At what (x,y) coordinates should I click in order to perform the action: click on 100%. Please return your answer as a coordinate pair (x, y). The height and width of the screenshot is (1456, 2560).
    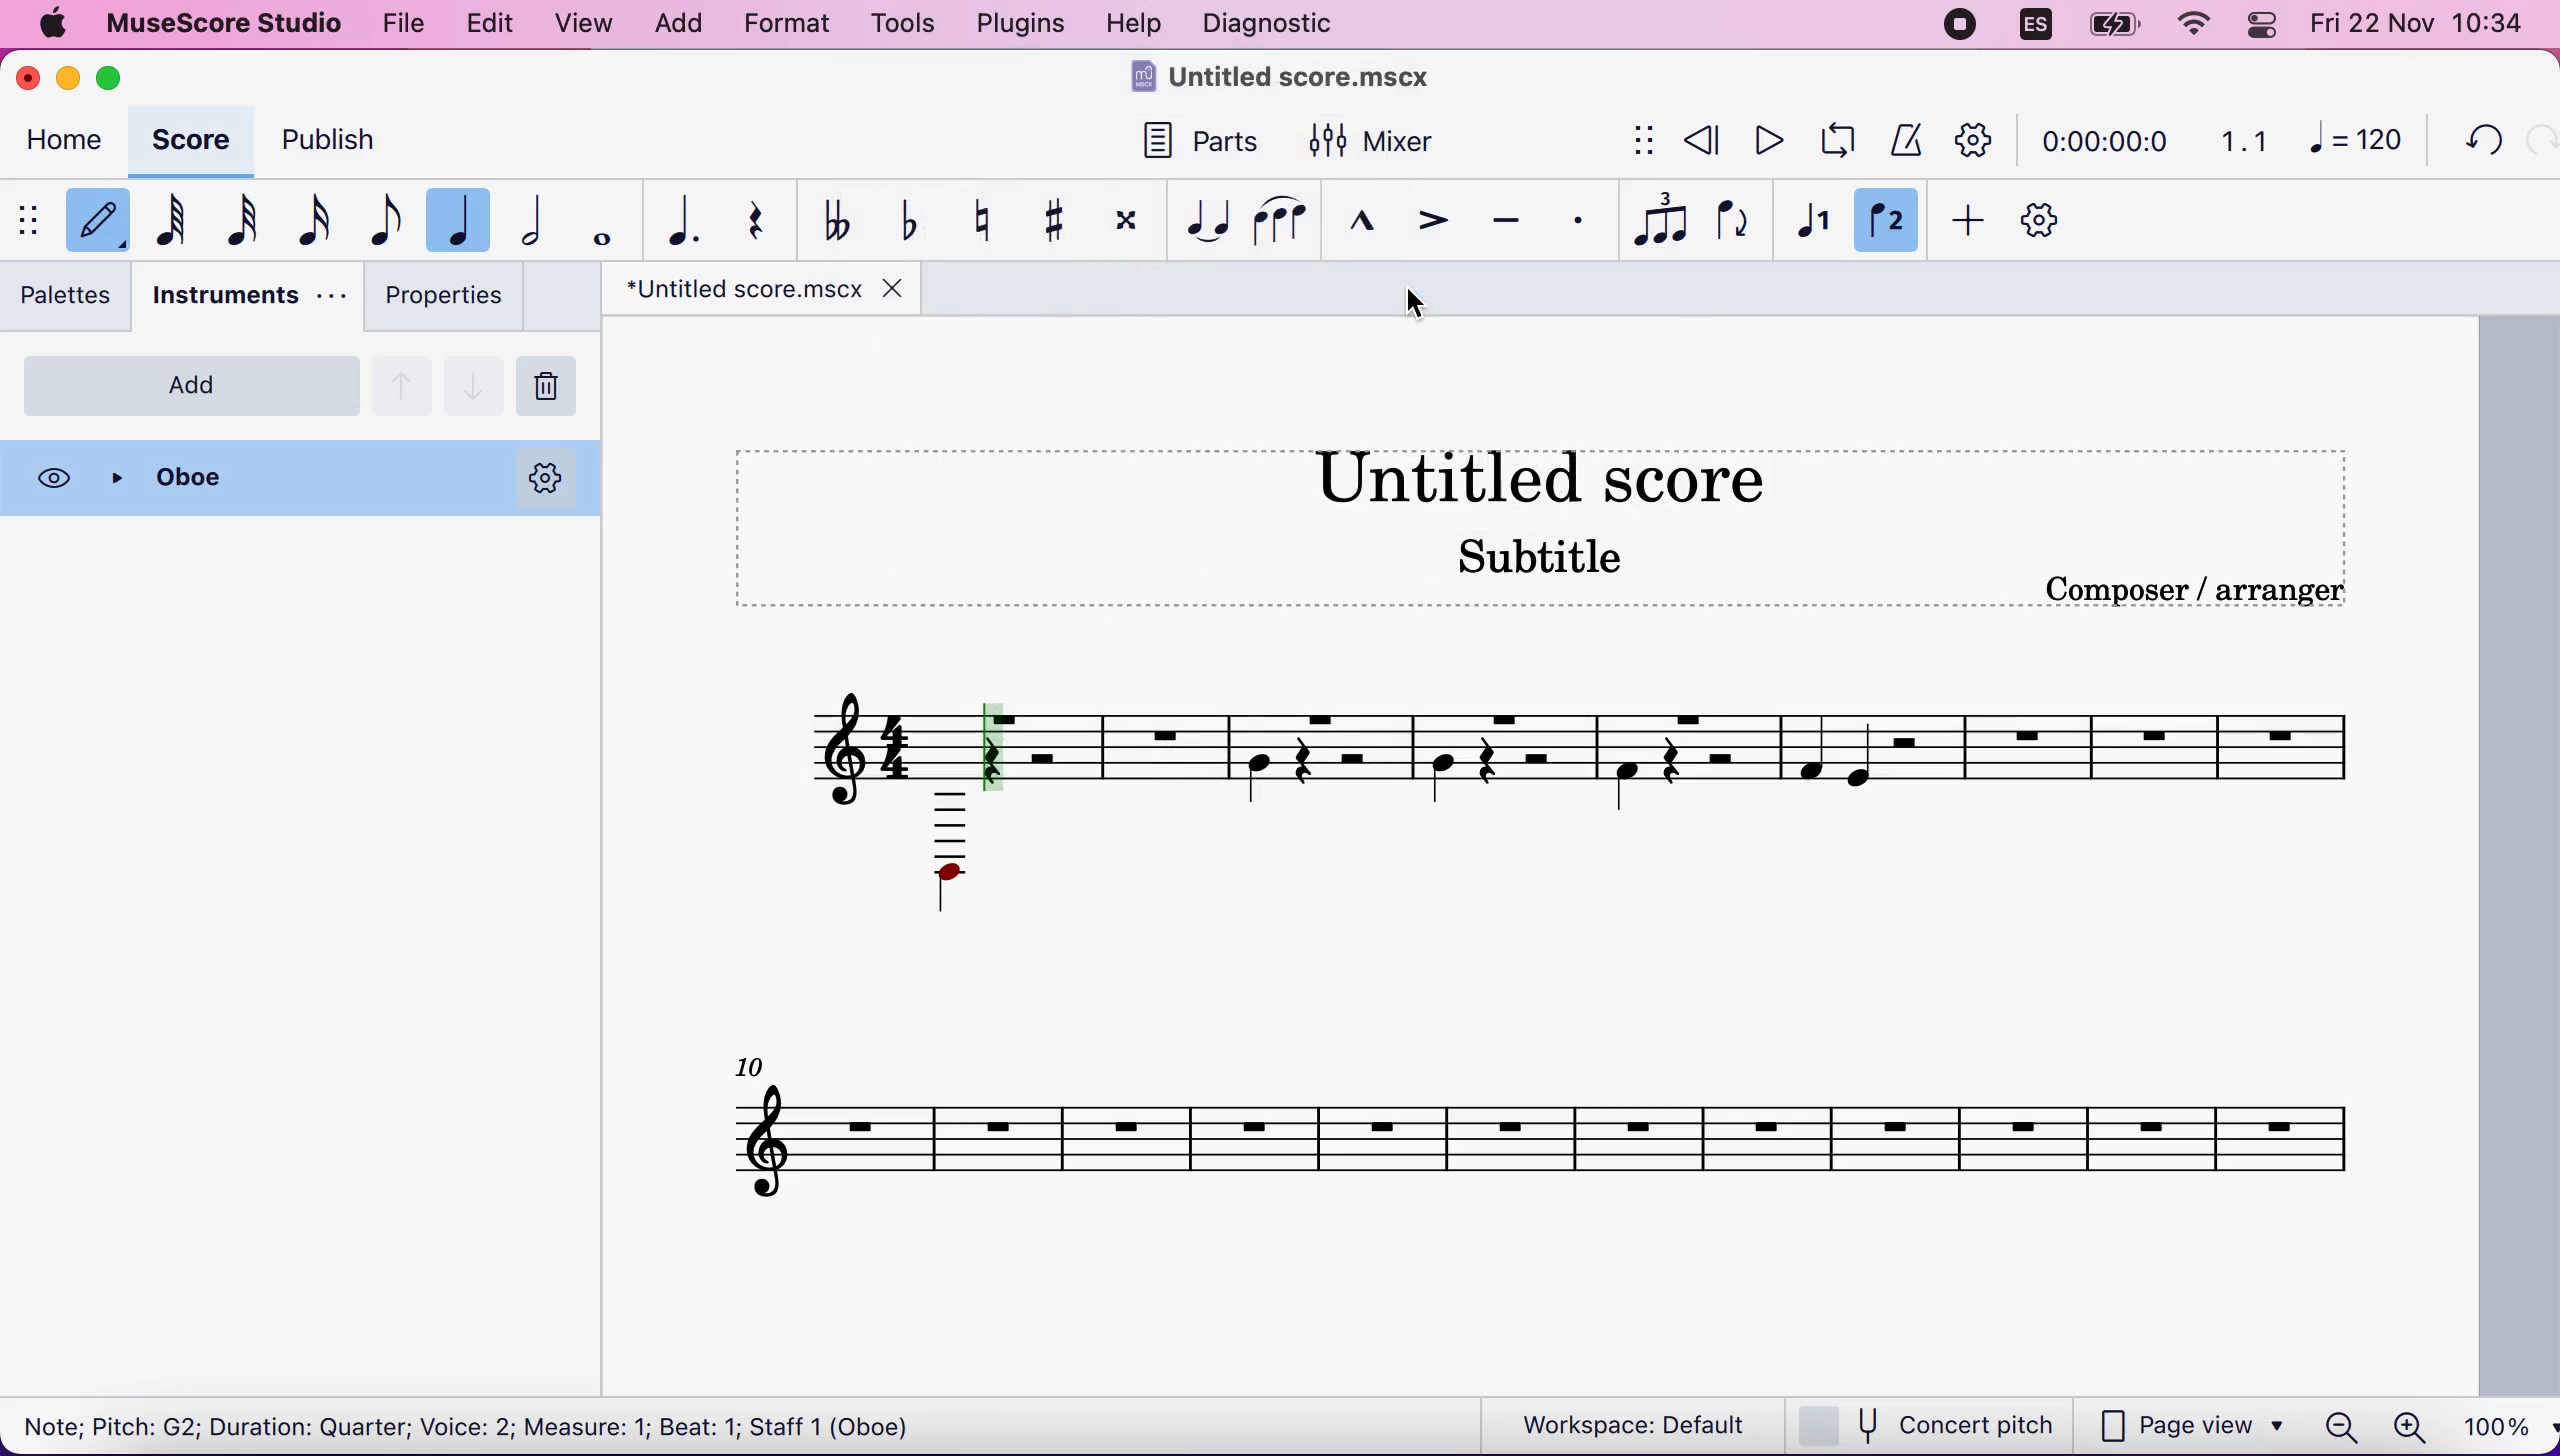
    Looking at the image, I should click on (2498, 1425).